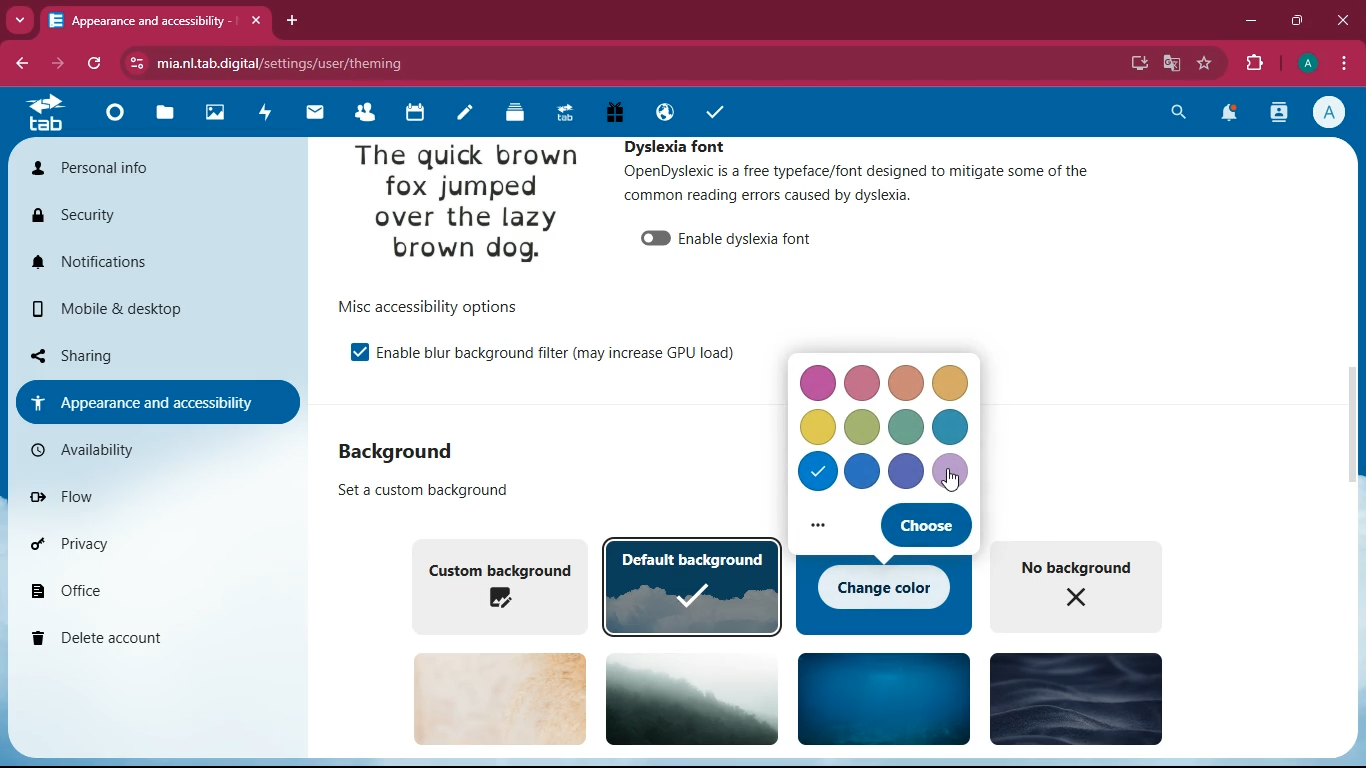 The width and height of the screenshot is (1366, 768). I want to click on office, so click(140, 589).